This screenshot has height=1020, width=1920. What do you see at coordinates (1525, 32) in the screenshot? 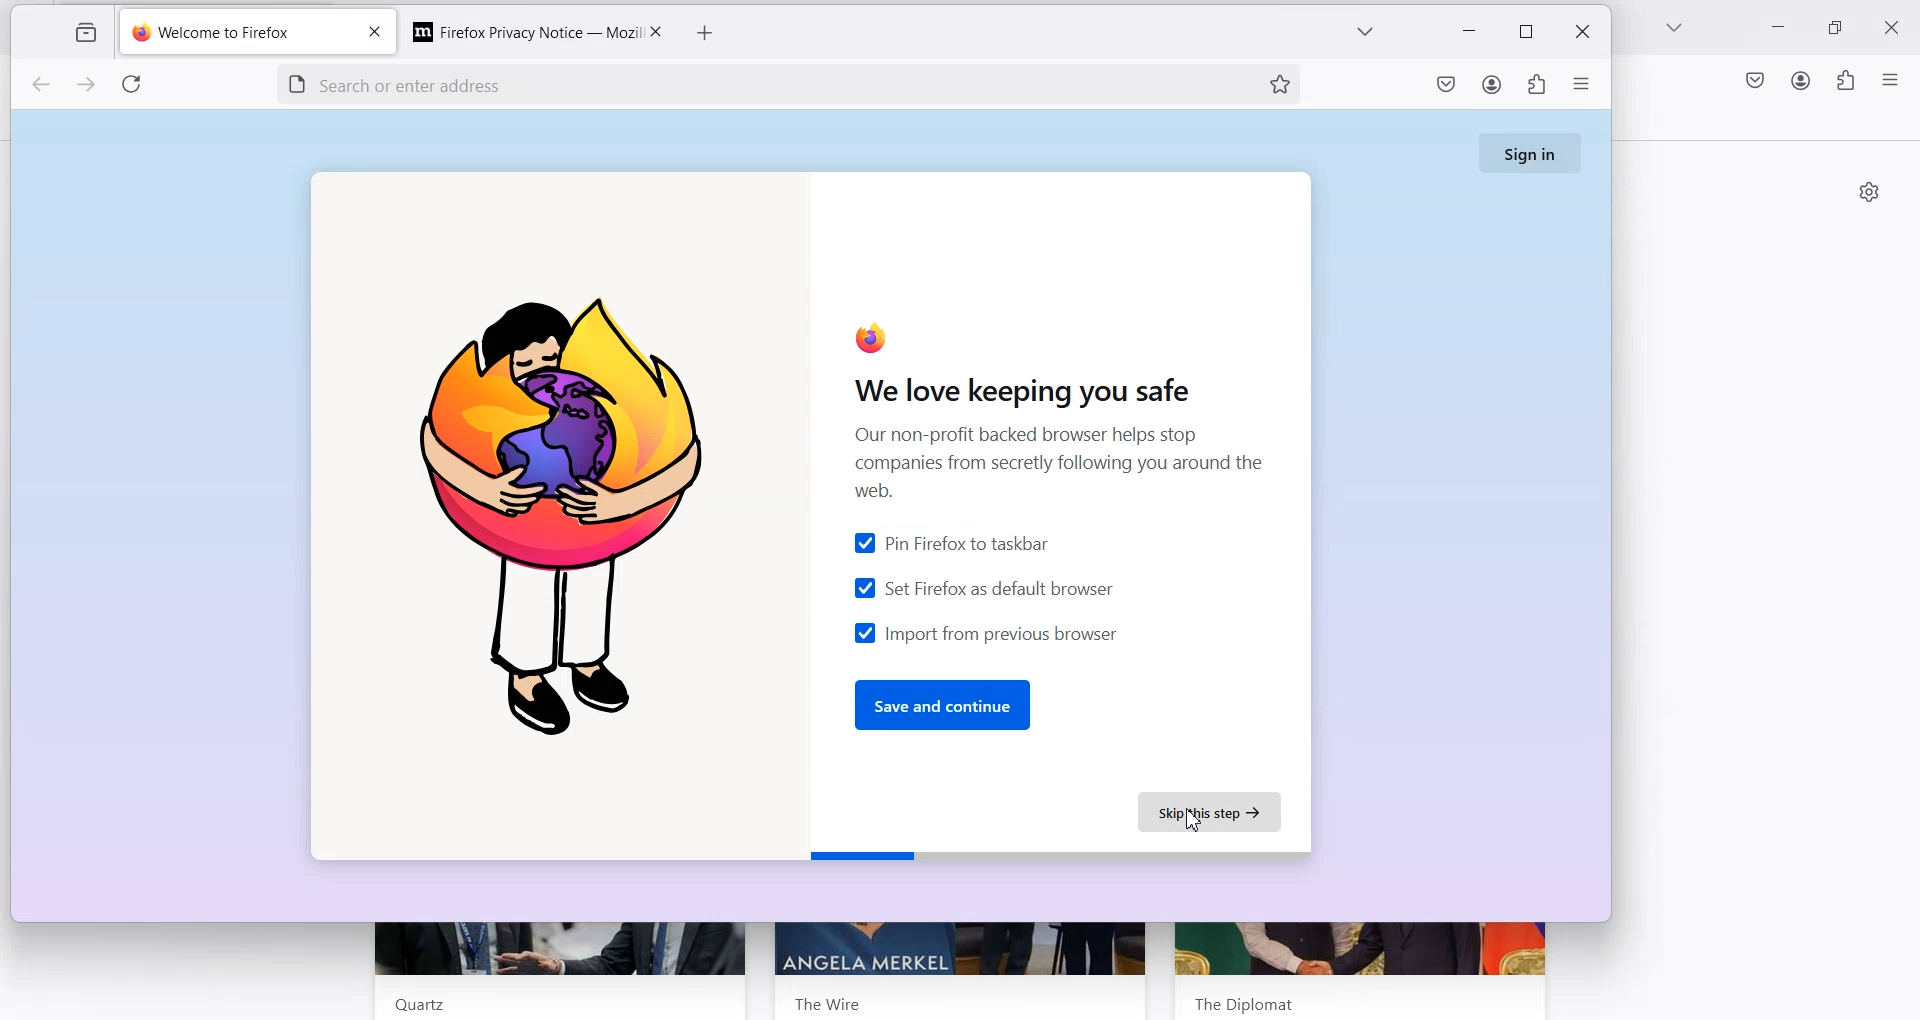
I see `restore down` at bounding box center [1525, 32].